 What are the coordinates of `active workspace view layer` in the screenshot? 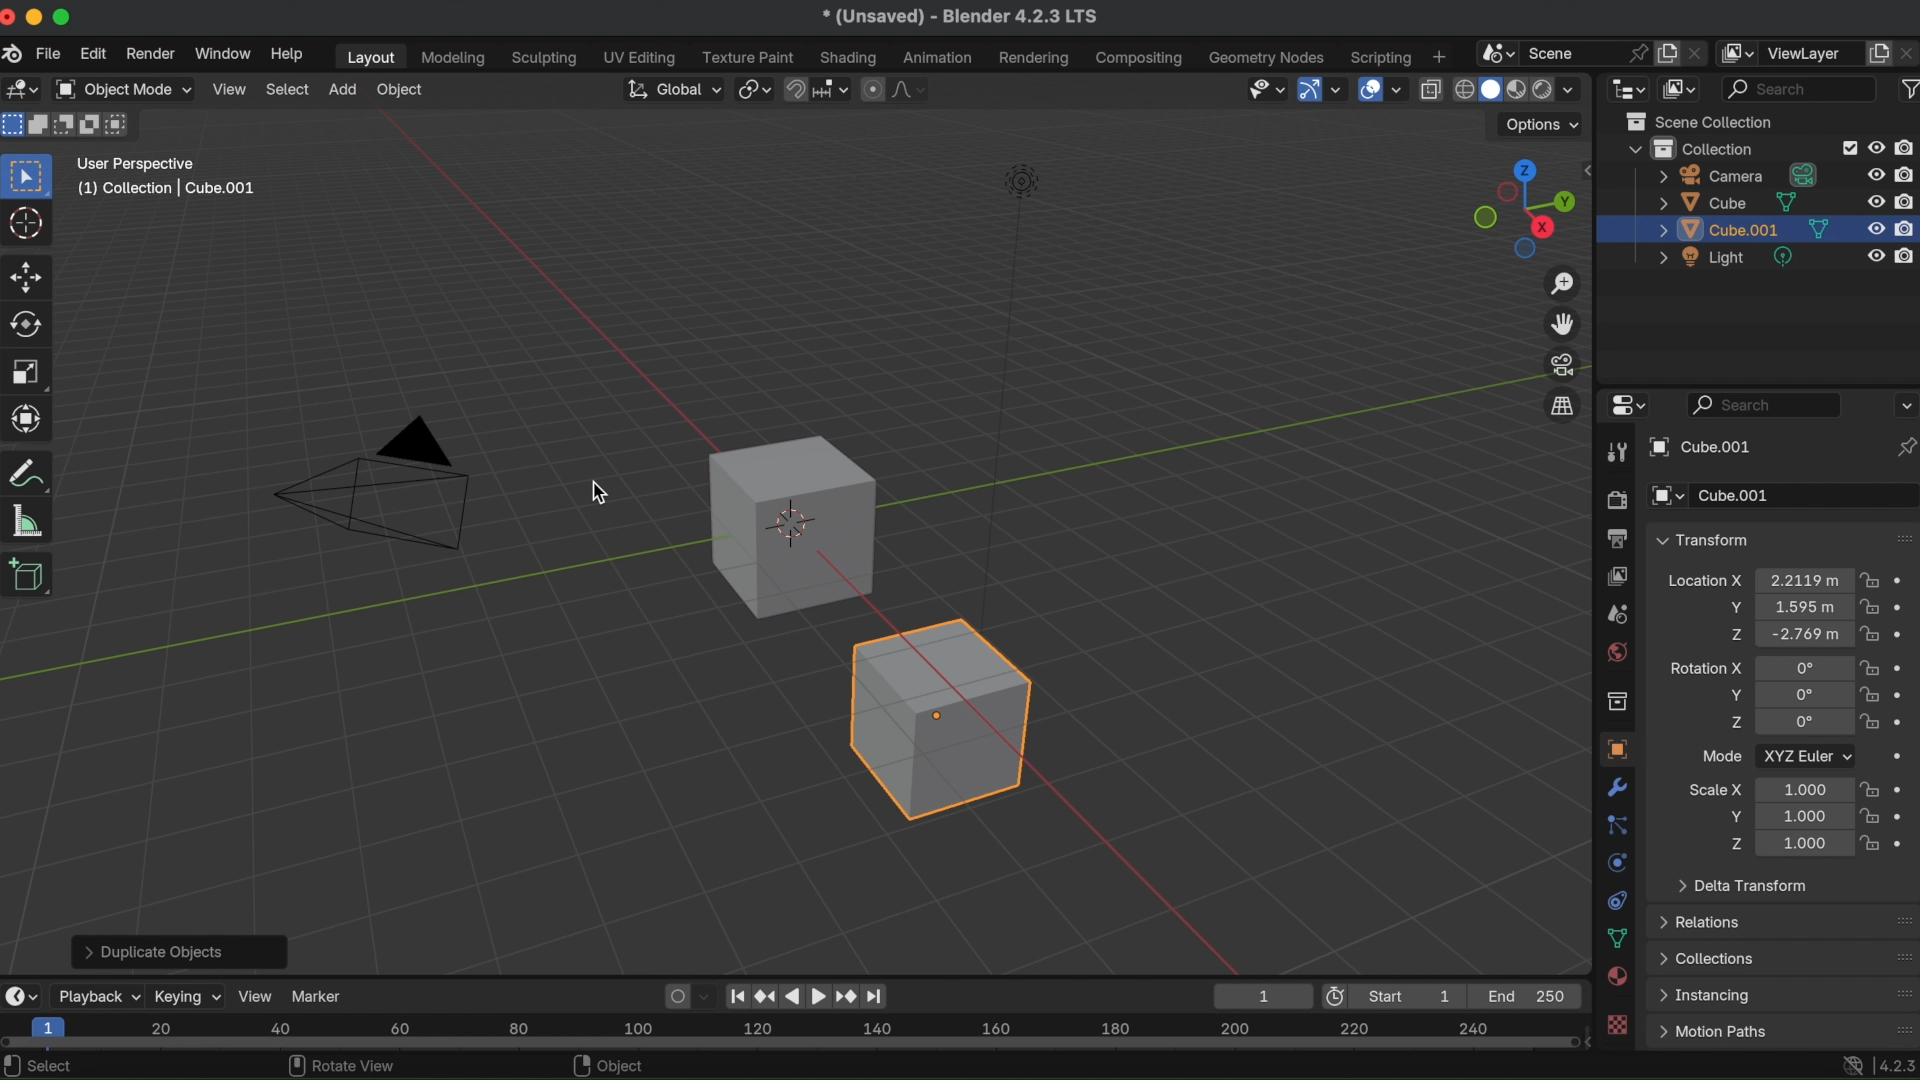 It's located at (1740, 52).